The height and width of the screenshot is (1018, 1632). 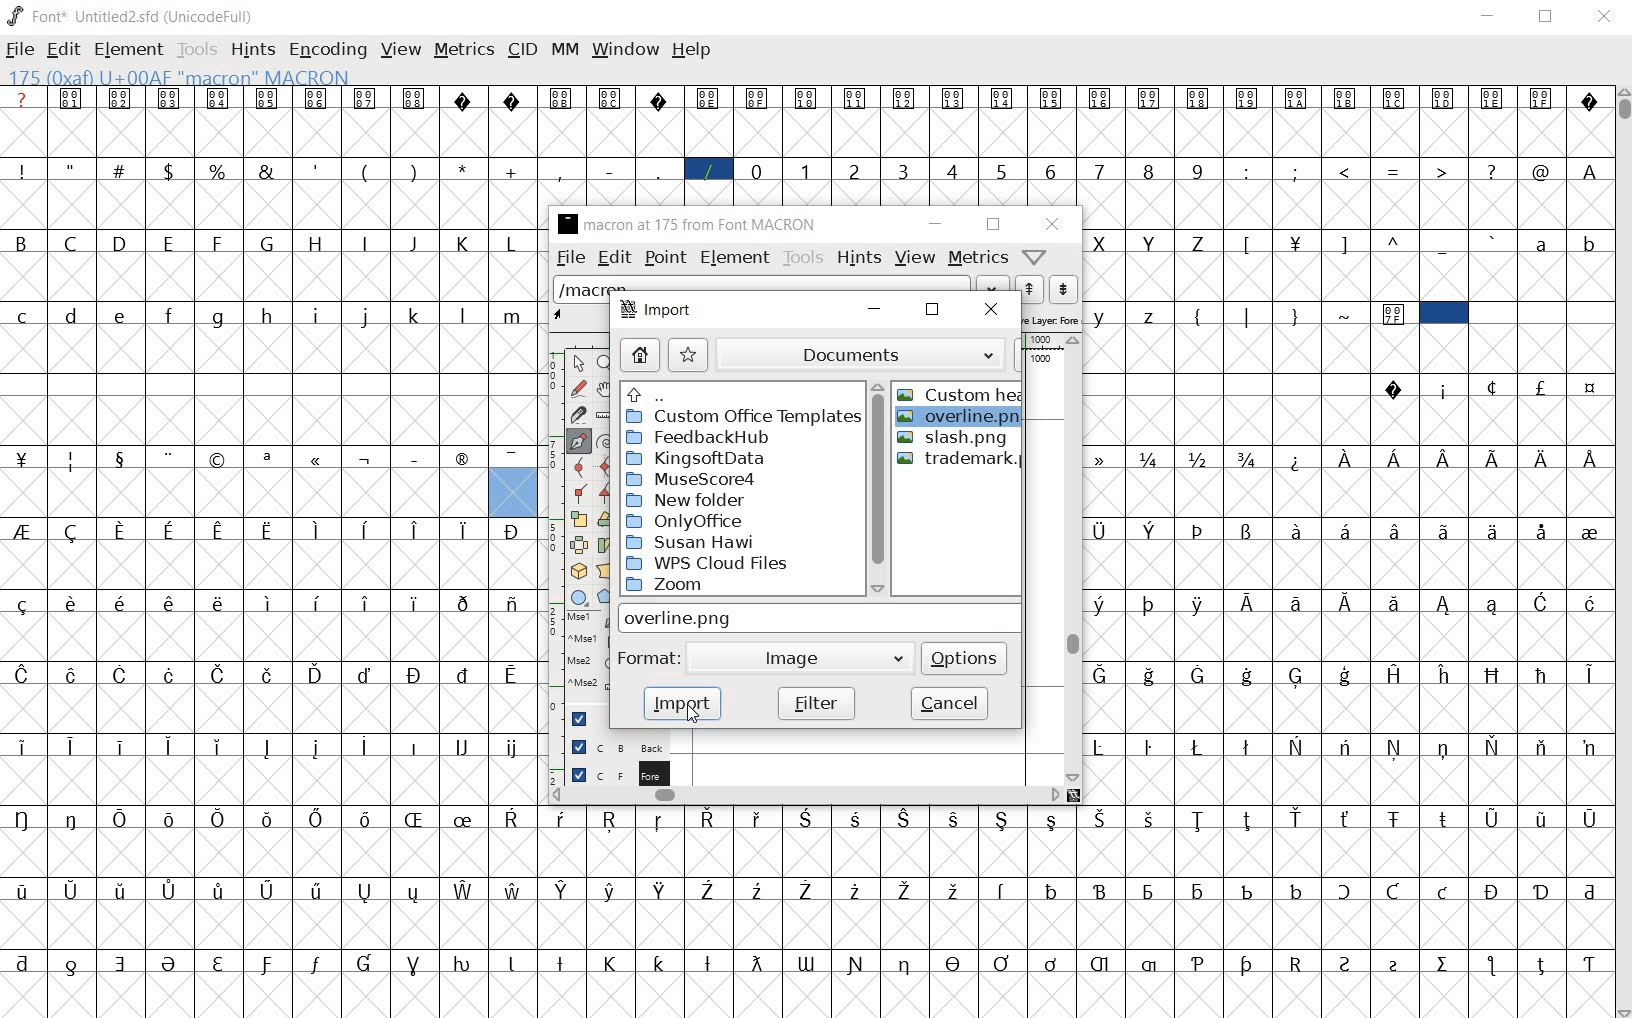 What do you see at coordinates (895, 656) in the screenshot?
I see `drop down` at bounding box center [895, 656].